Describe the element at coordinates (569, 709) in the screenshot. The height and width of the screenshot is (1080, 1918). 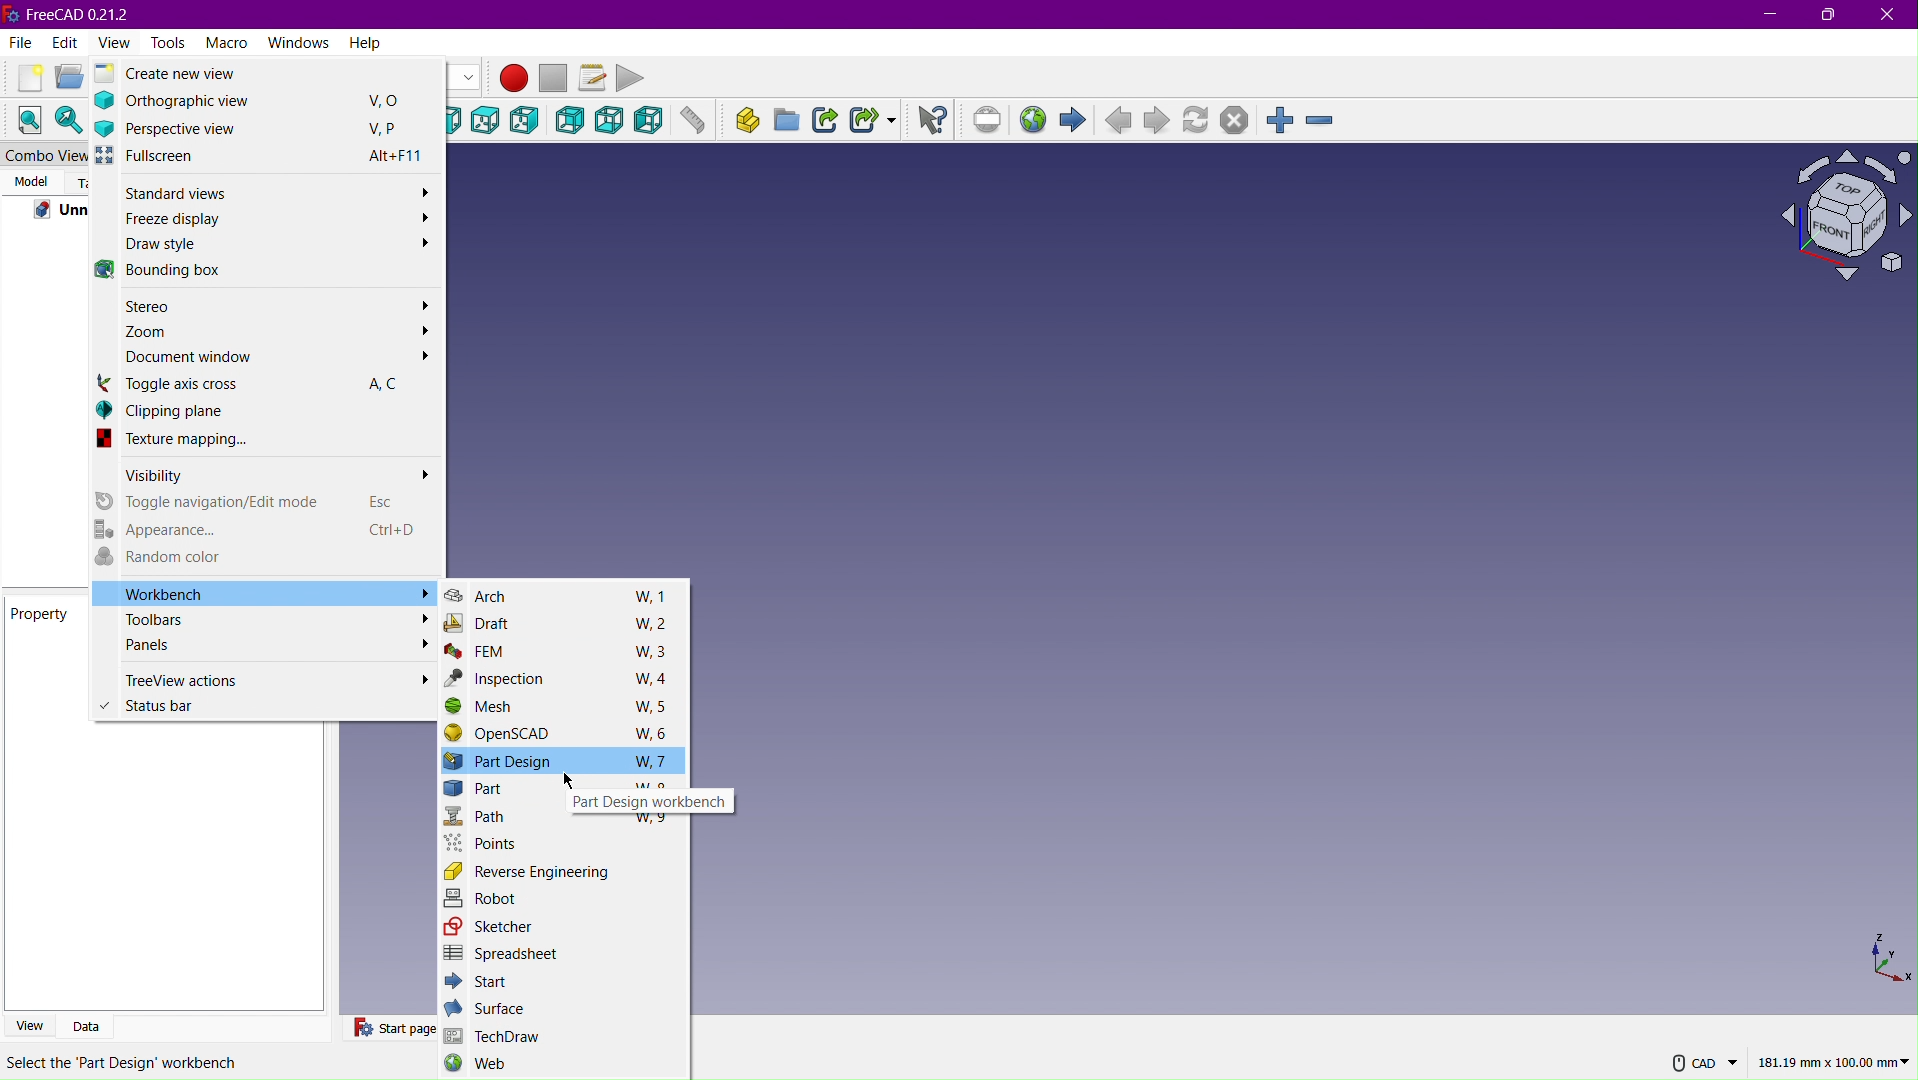
I see `Mesh W, 5` at that location.